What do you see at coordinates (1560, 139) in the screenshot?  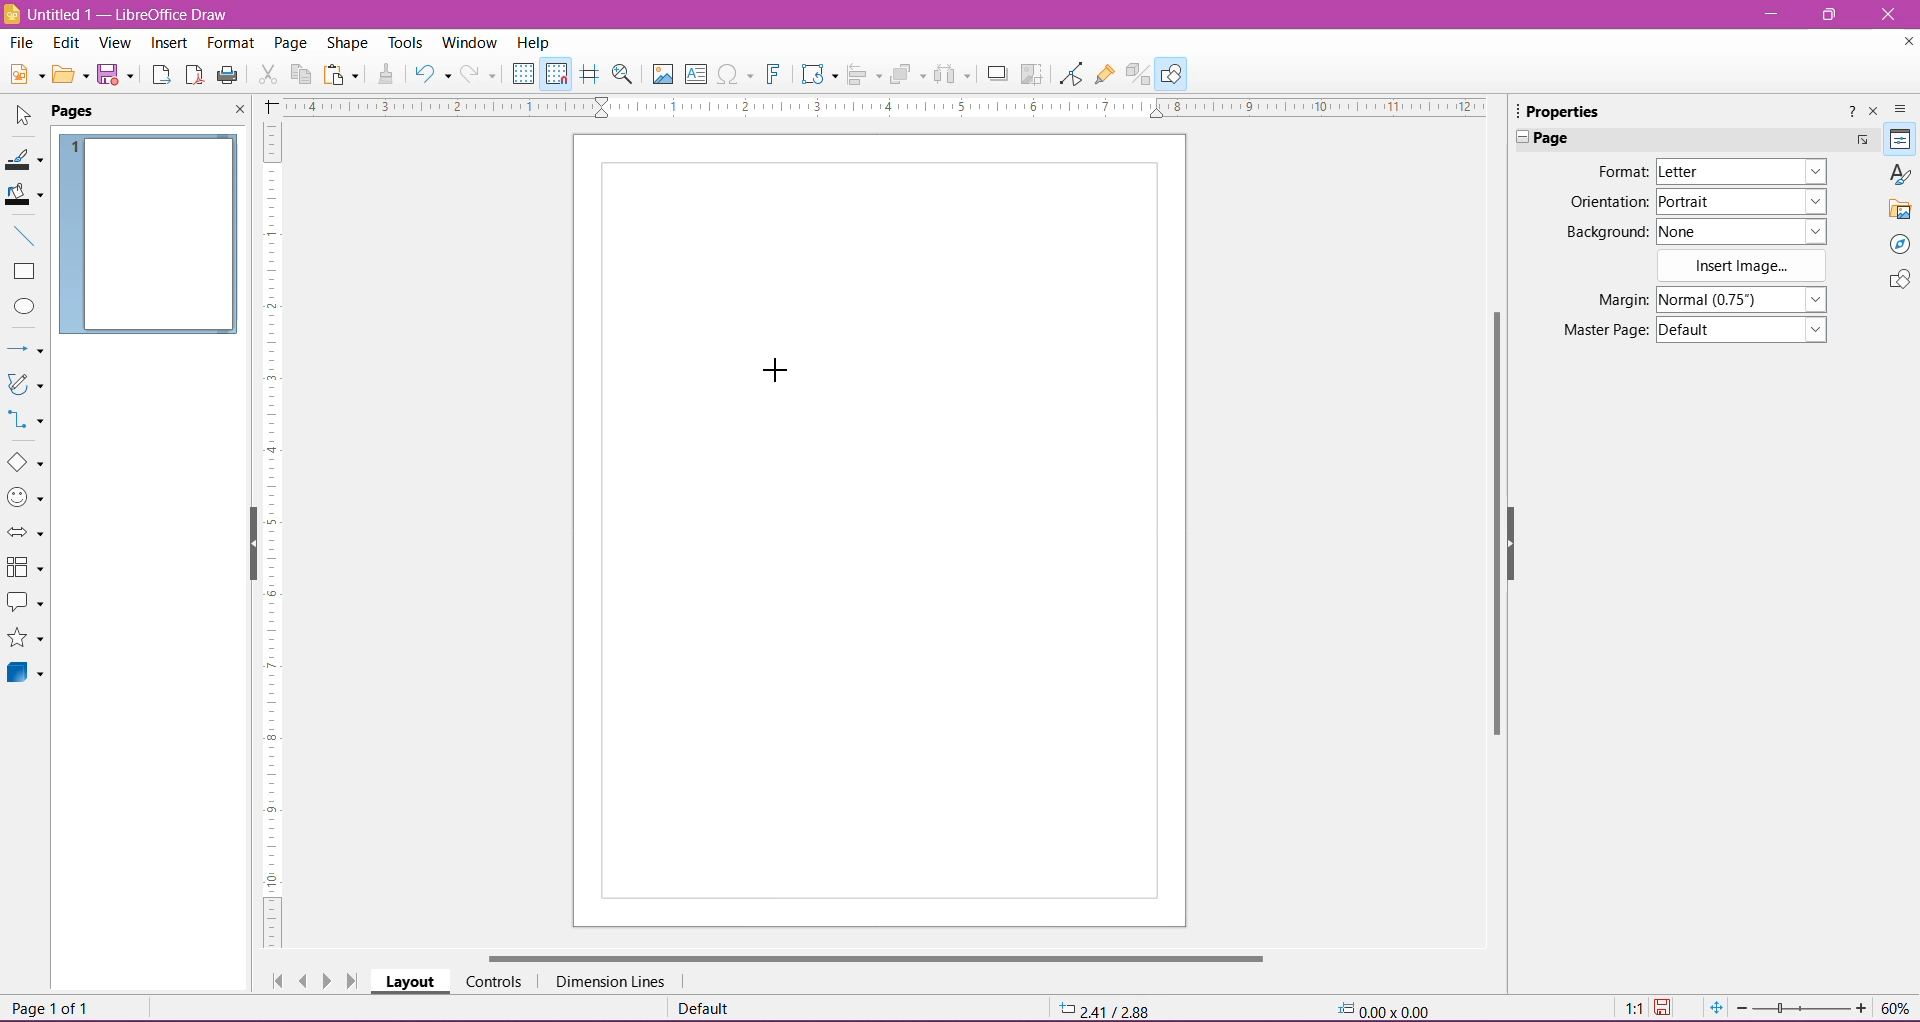 I see `Page` at bounding box center [1560, 139].